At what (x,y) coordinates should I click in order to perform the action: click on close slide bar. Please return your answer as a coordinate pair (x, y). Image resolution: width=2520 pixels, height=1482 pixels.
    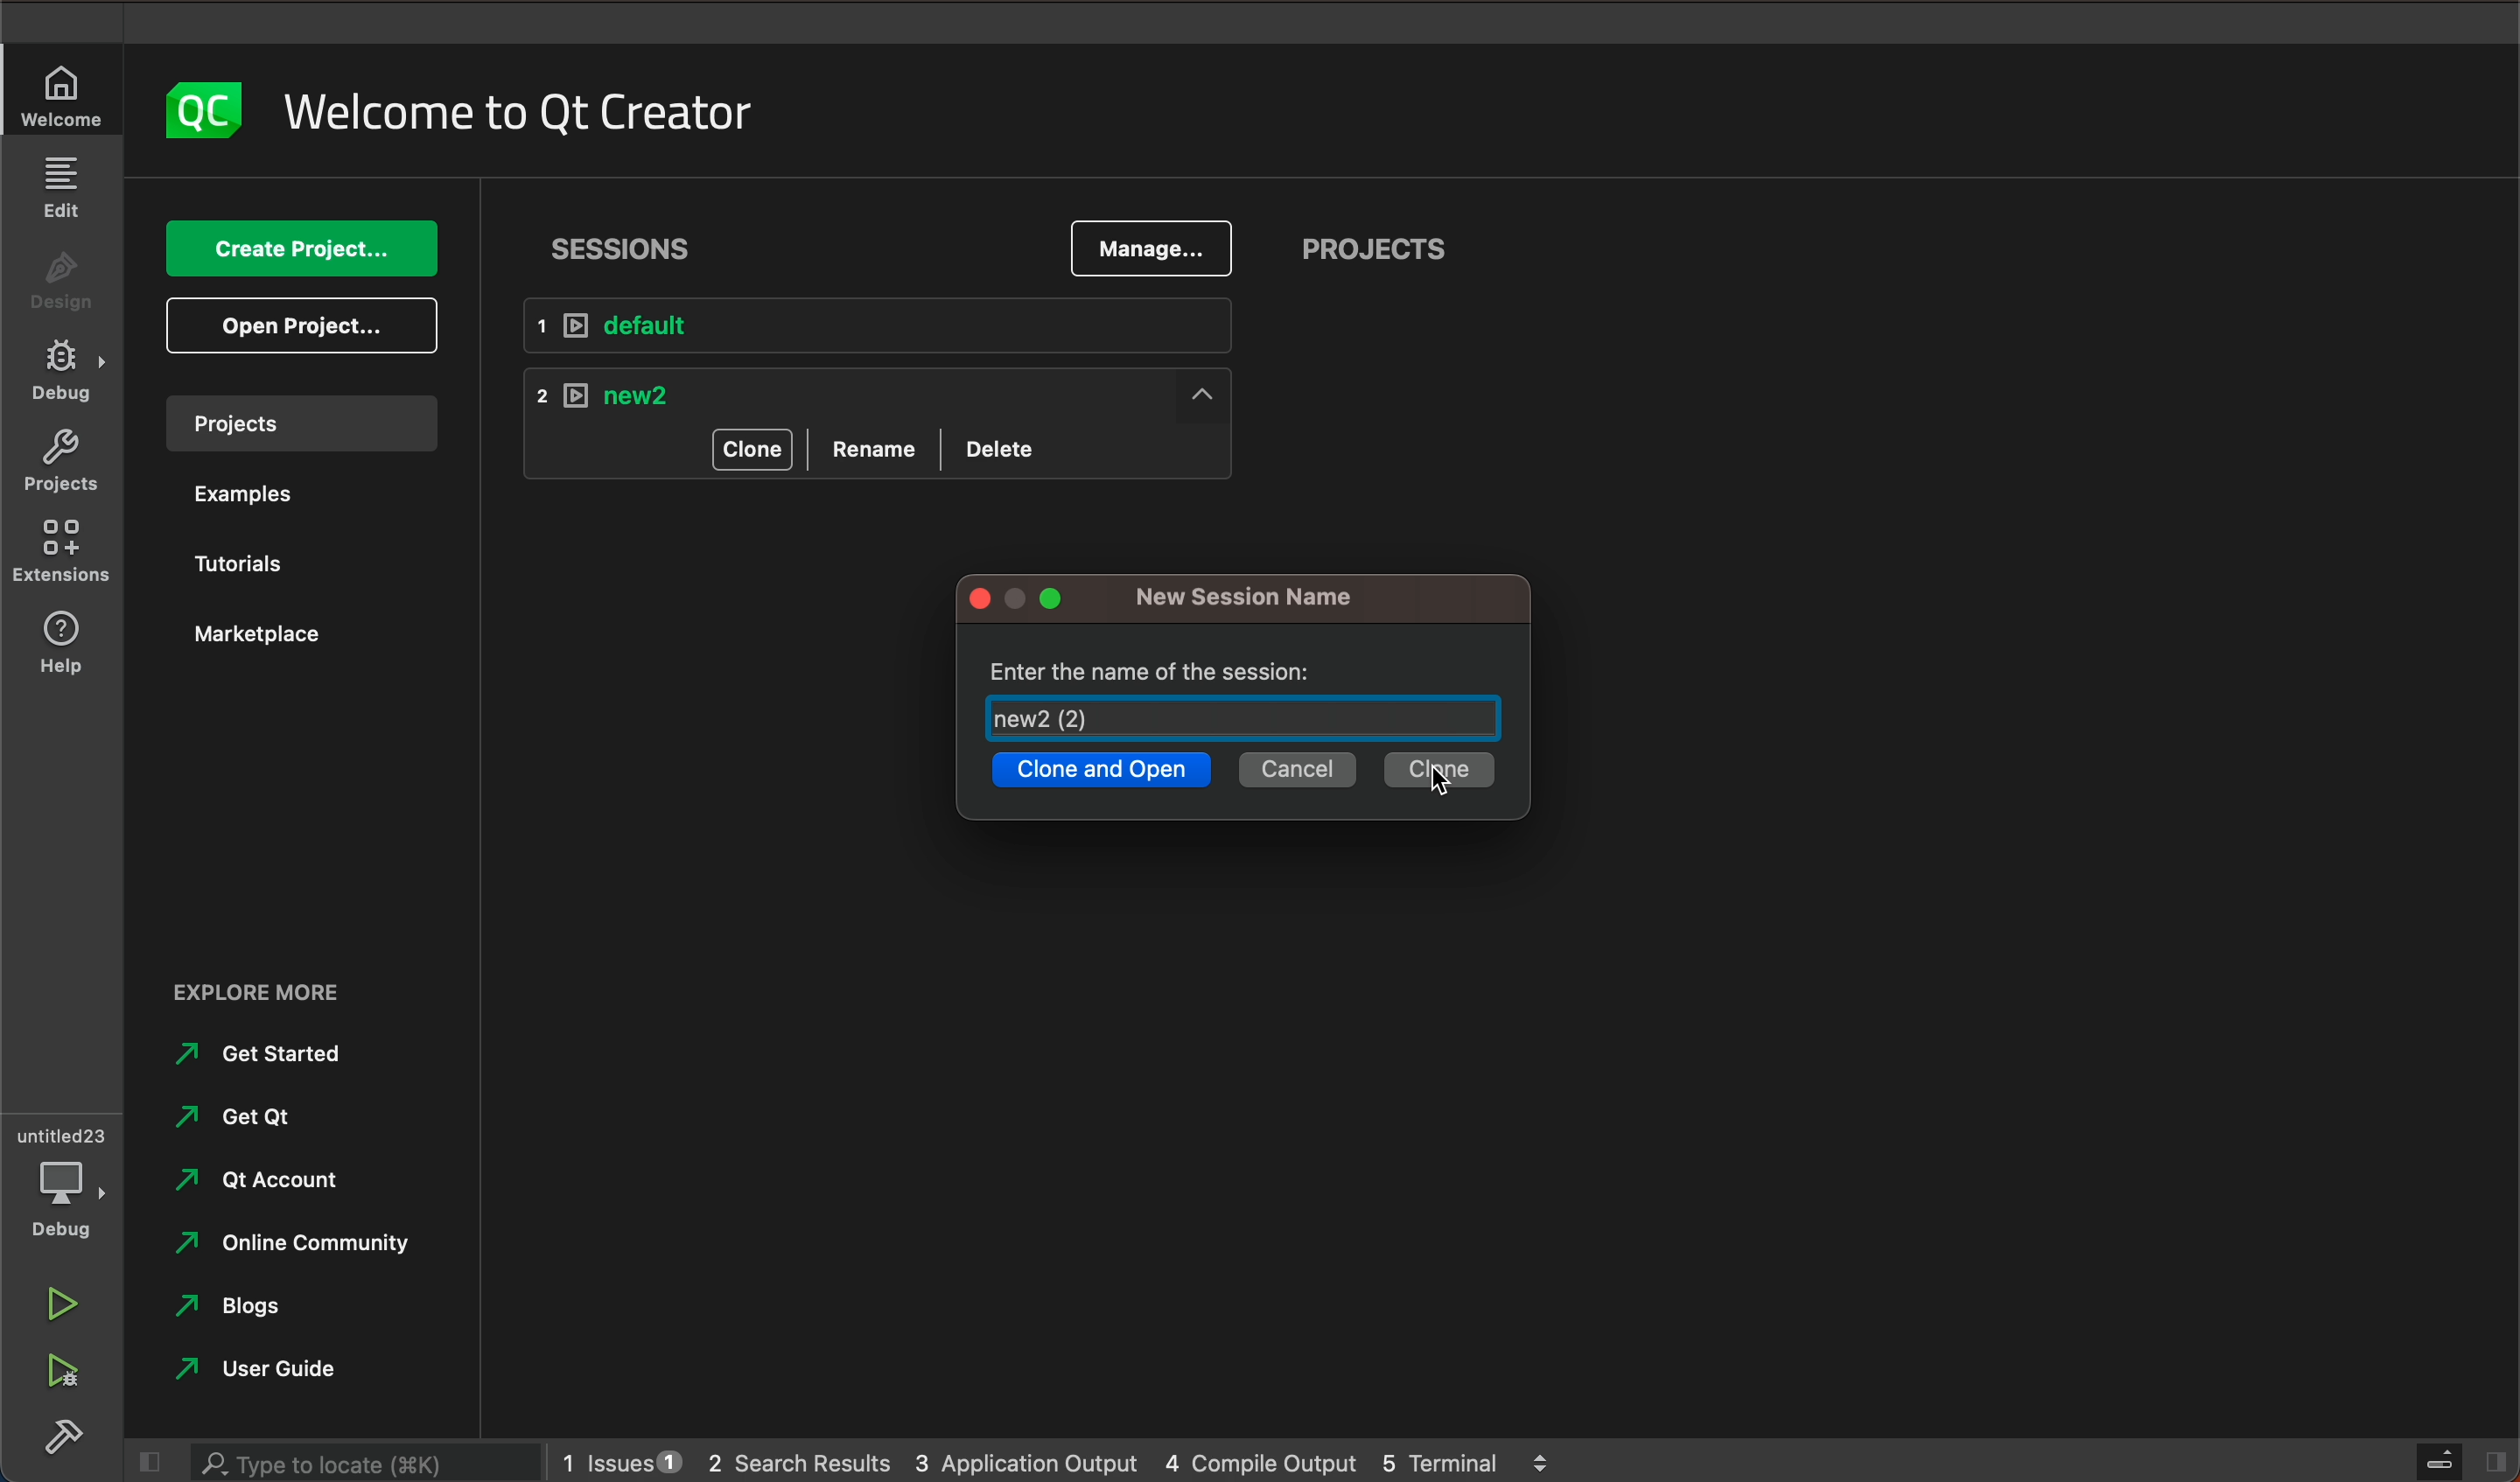
    Looking at the image, I should click on (147, 1460).